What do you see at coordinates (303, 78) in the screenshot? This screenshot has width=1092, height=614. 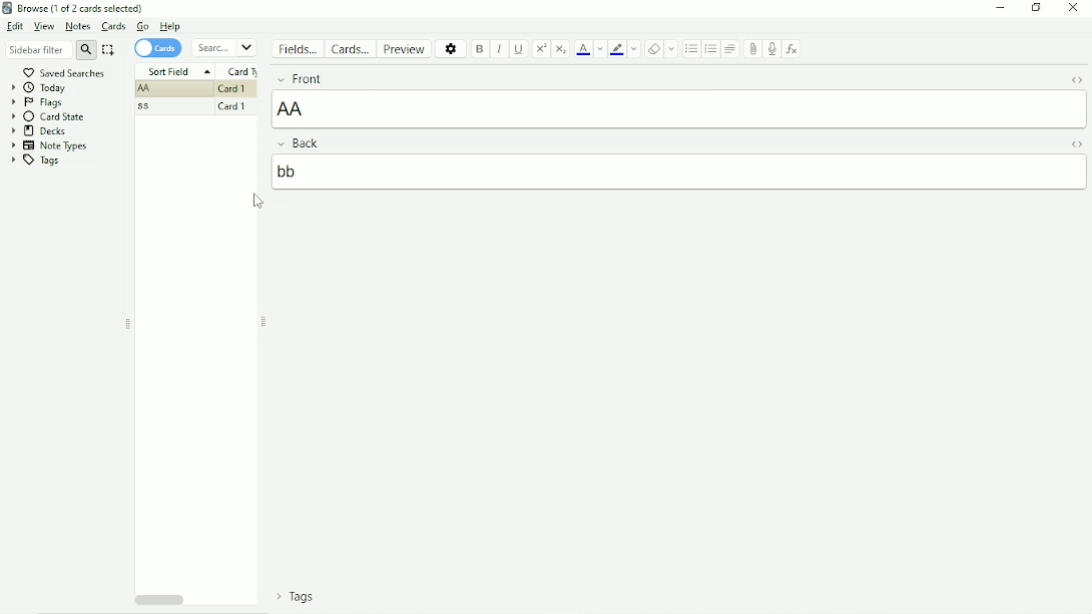 I see `Front` at bounding box center [303, 78].